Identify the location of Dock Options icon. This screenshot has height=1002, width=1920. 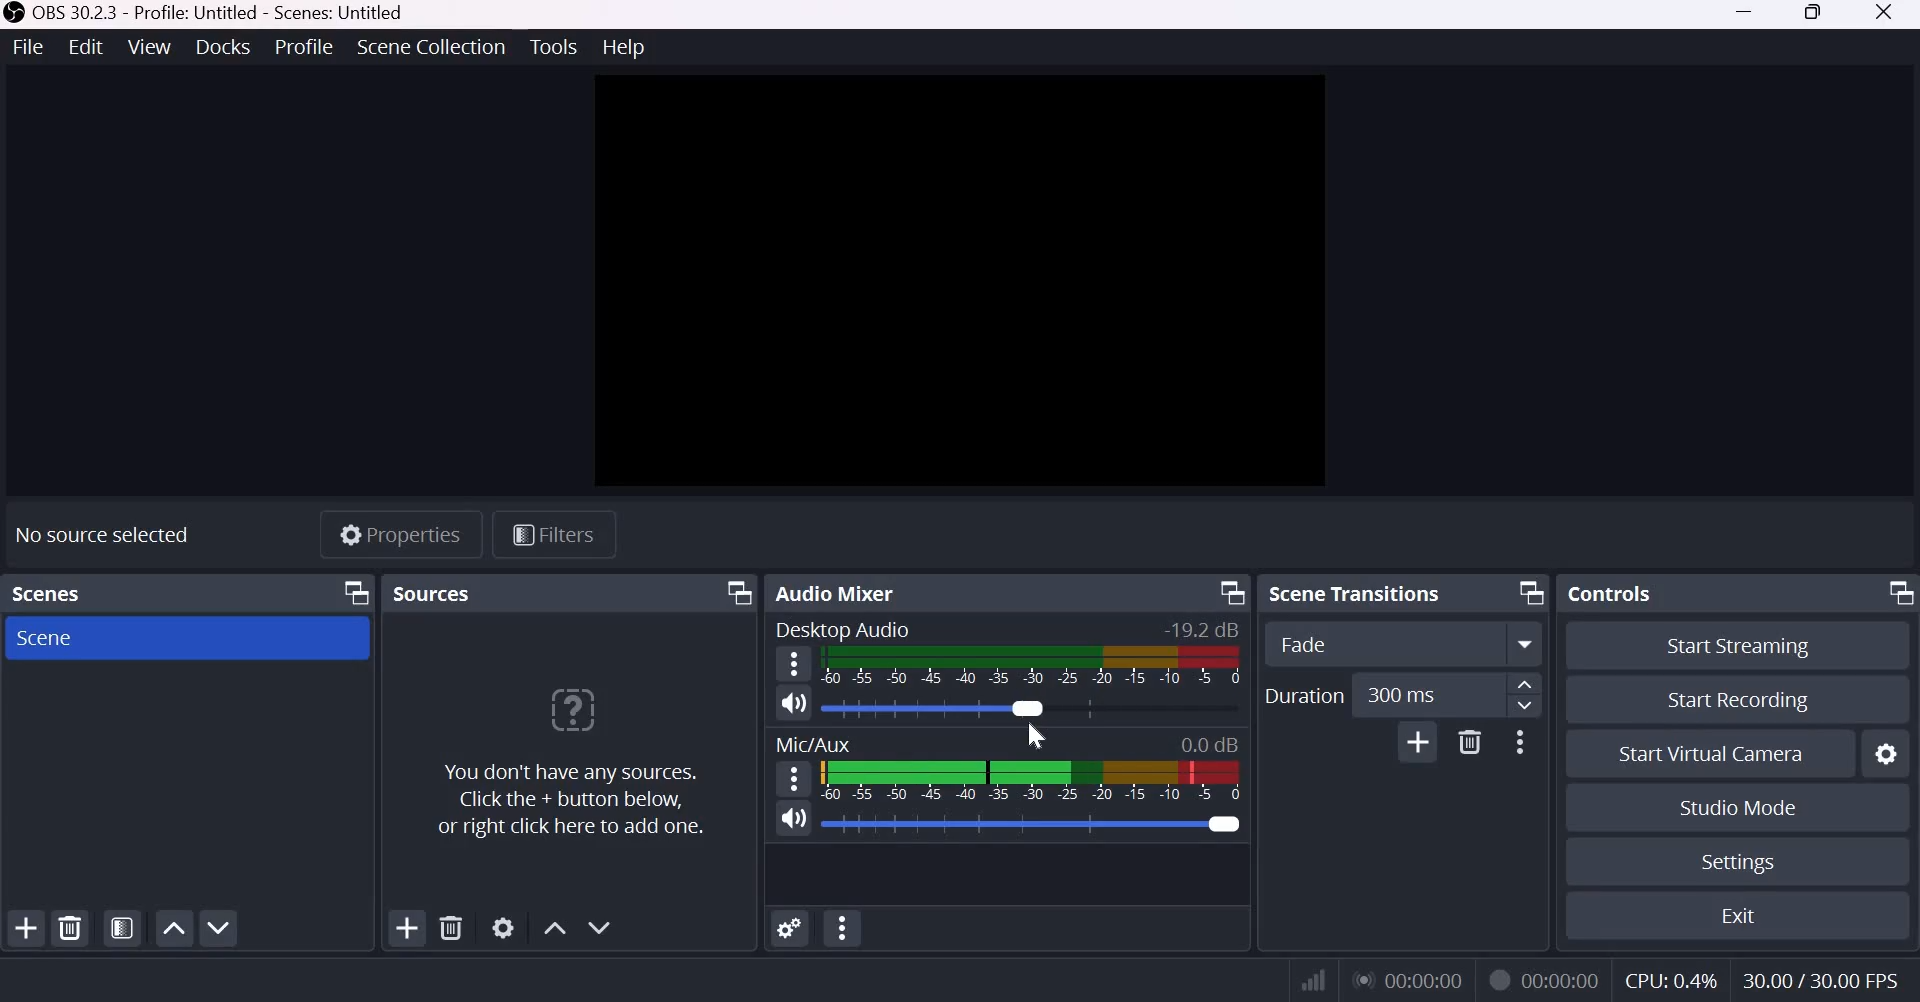
(358, 593).